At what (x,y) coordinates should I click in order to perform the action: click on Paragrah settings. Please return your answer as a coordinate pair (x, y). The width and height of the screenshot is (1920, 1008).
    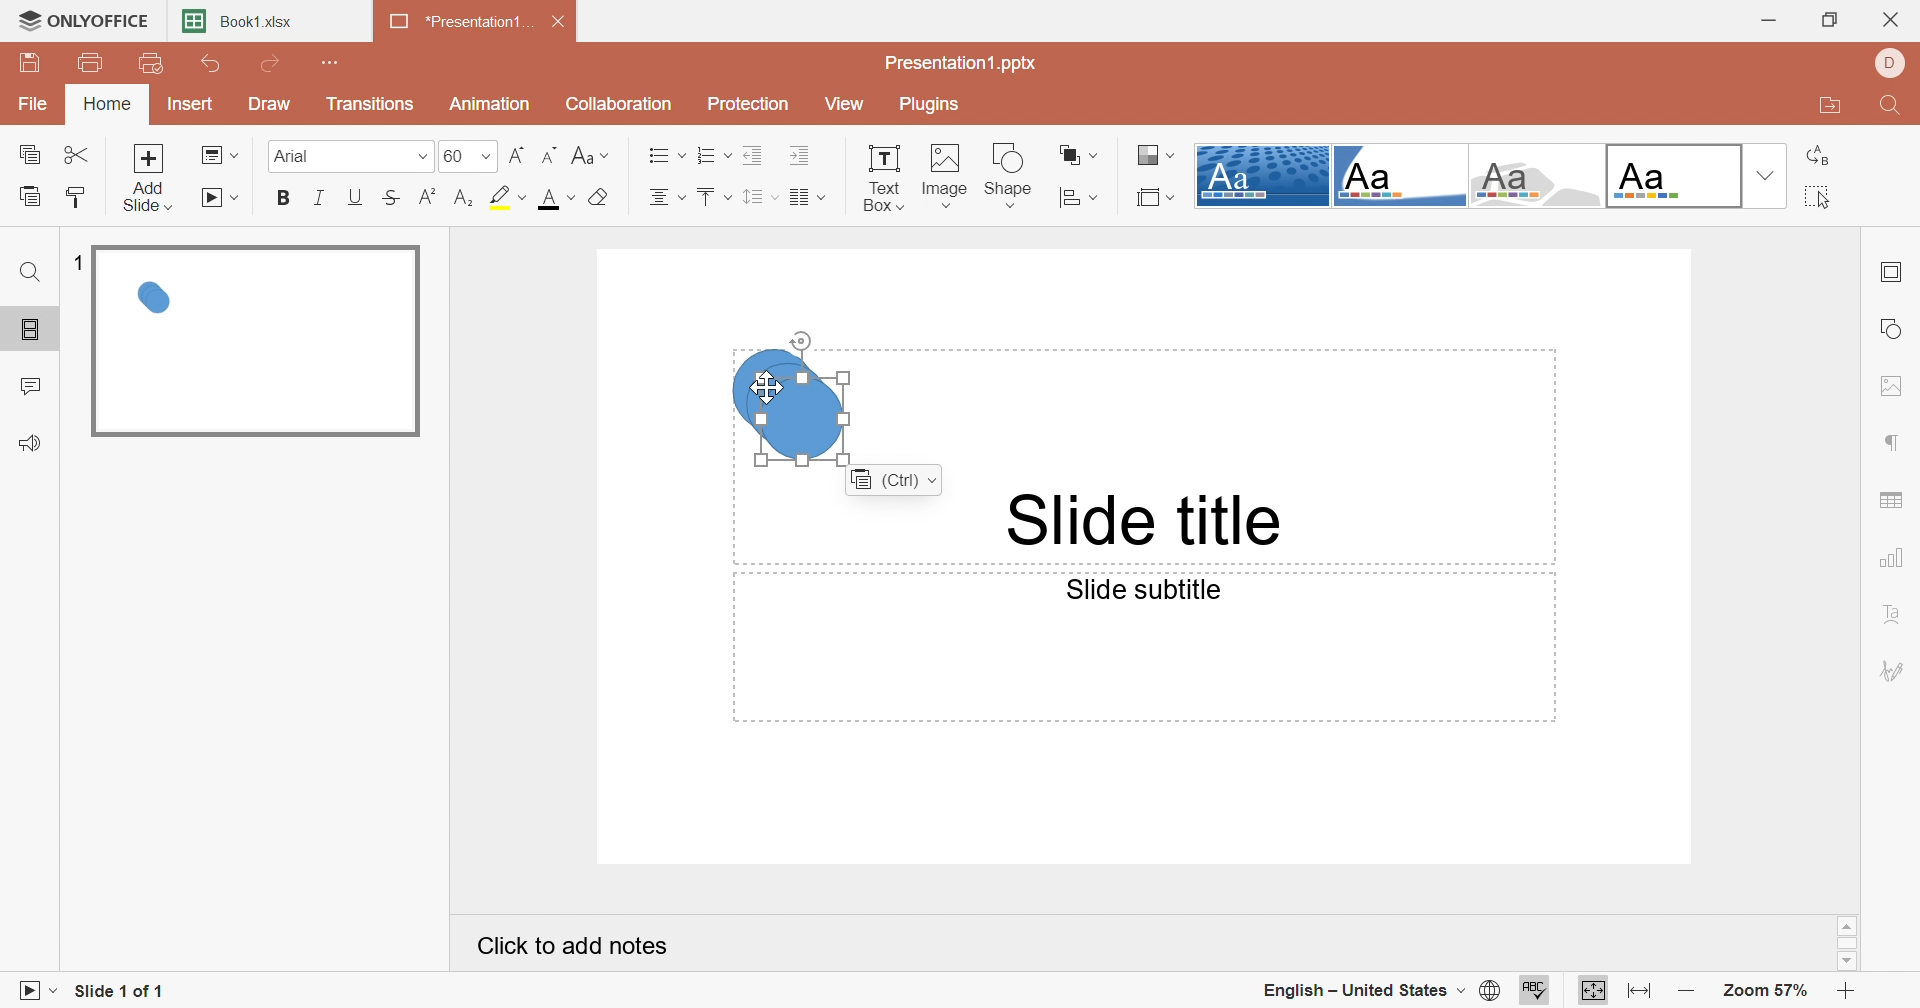
    Looking at the image, I should click on (1894, 440).